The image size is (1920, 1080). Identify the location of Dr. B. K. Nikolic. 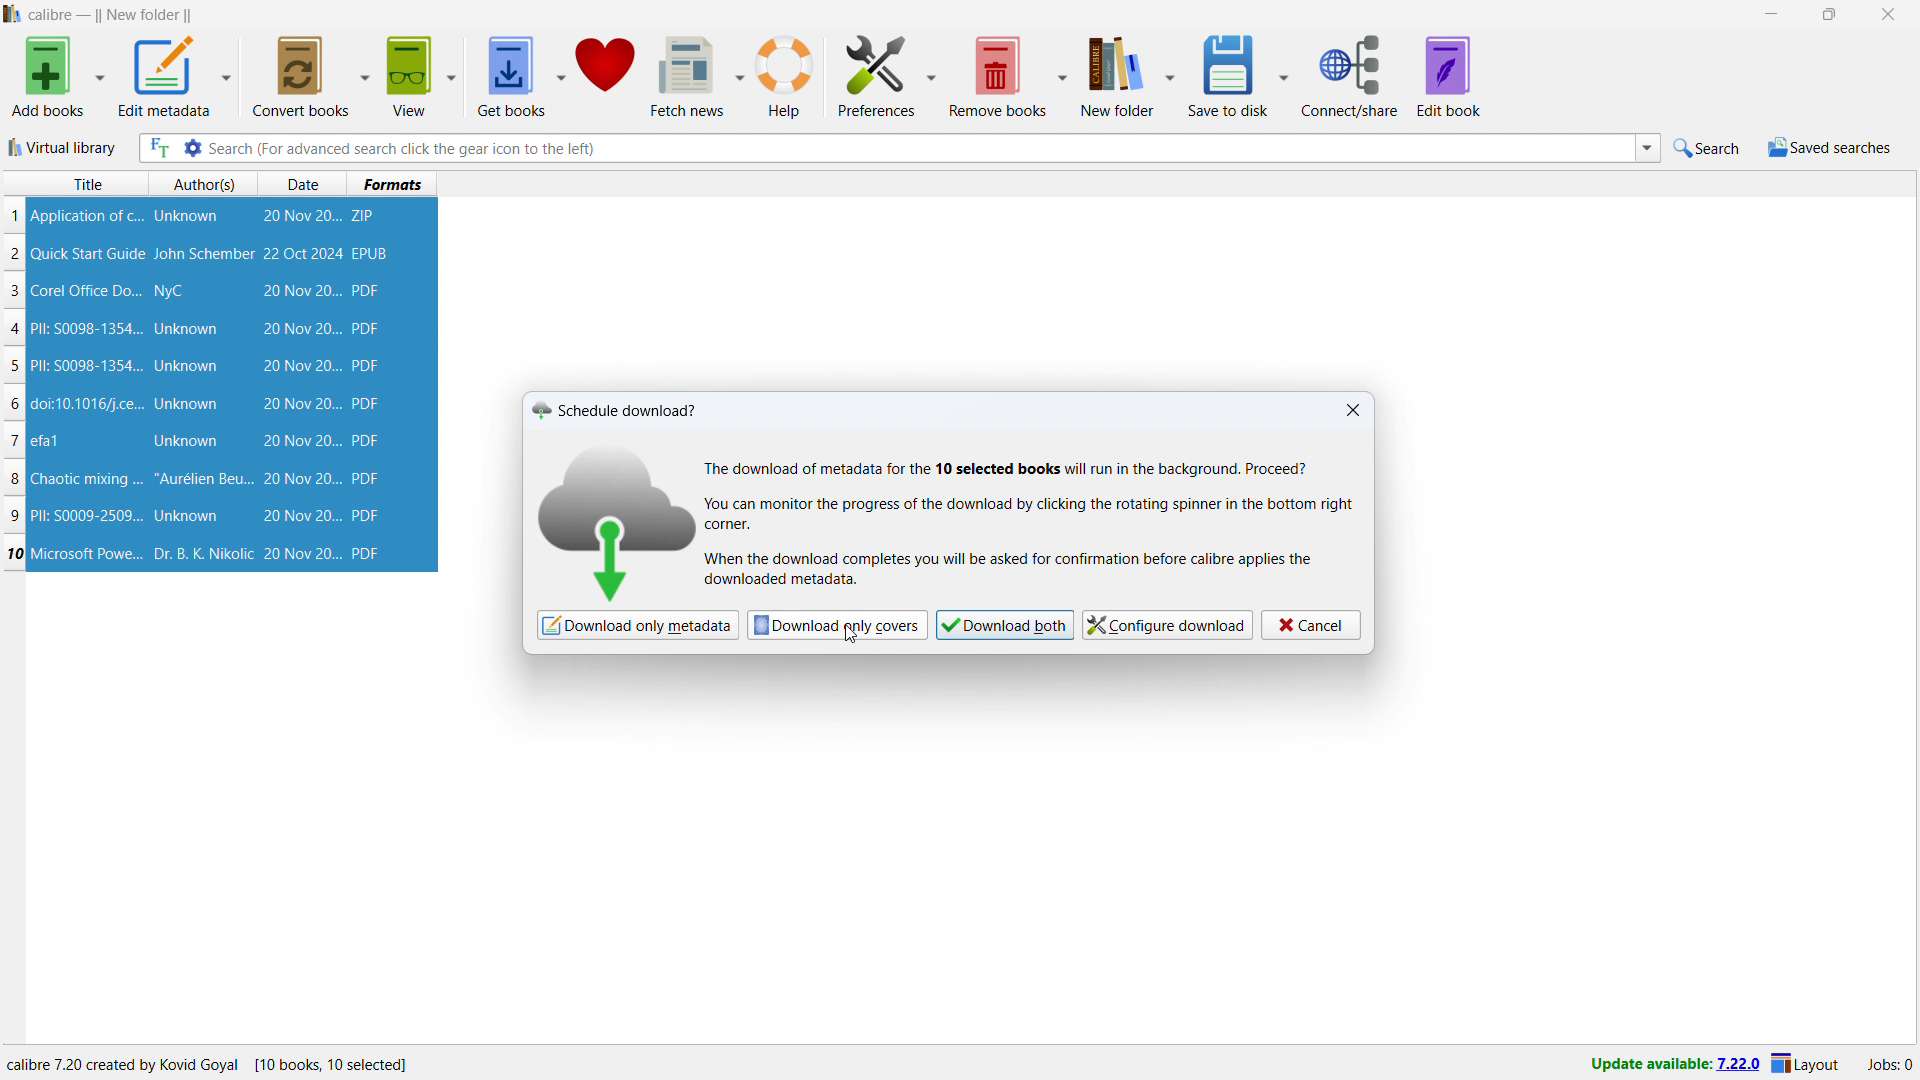
(201, 554).